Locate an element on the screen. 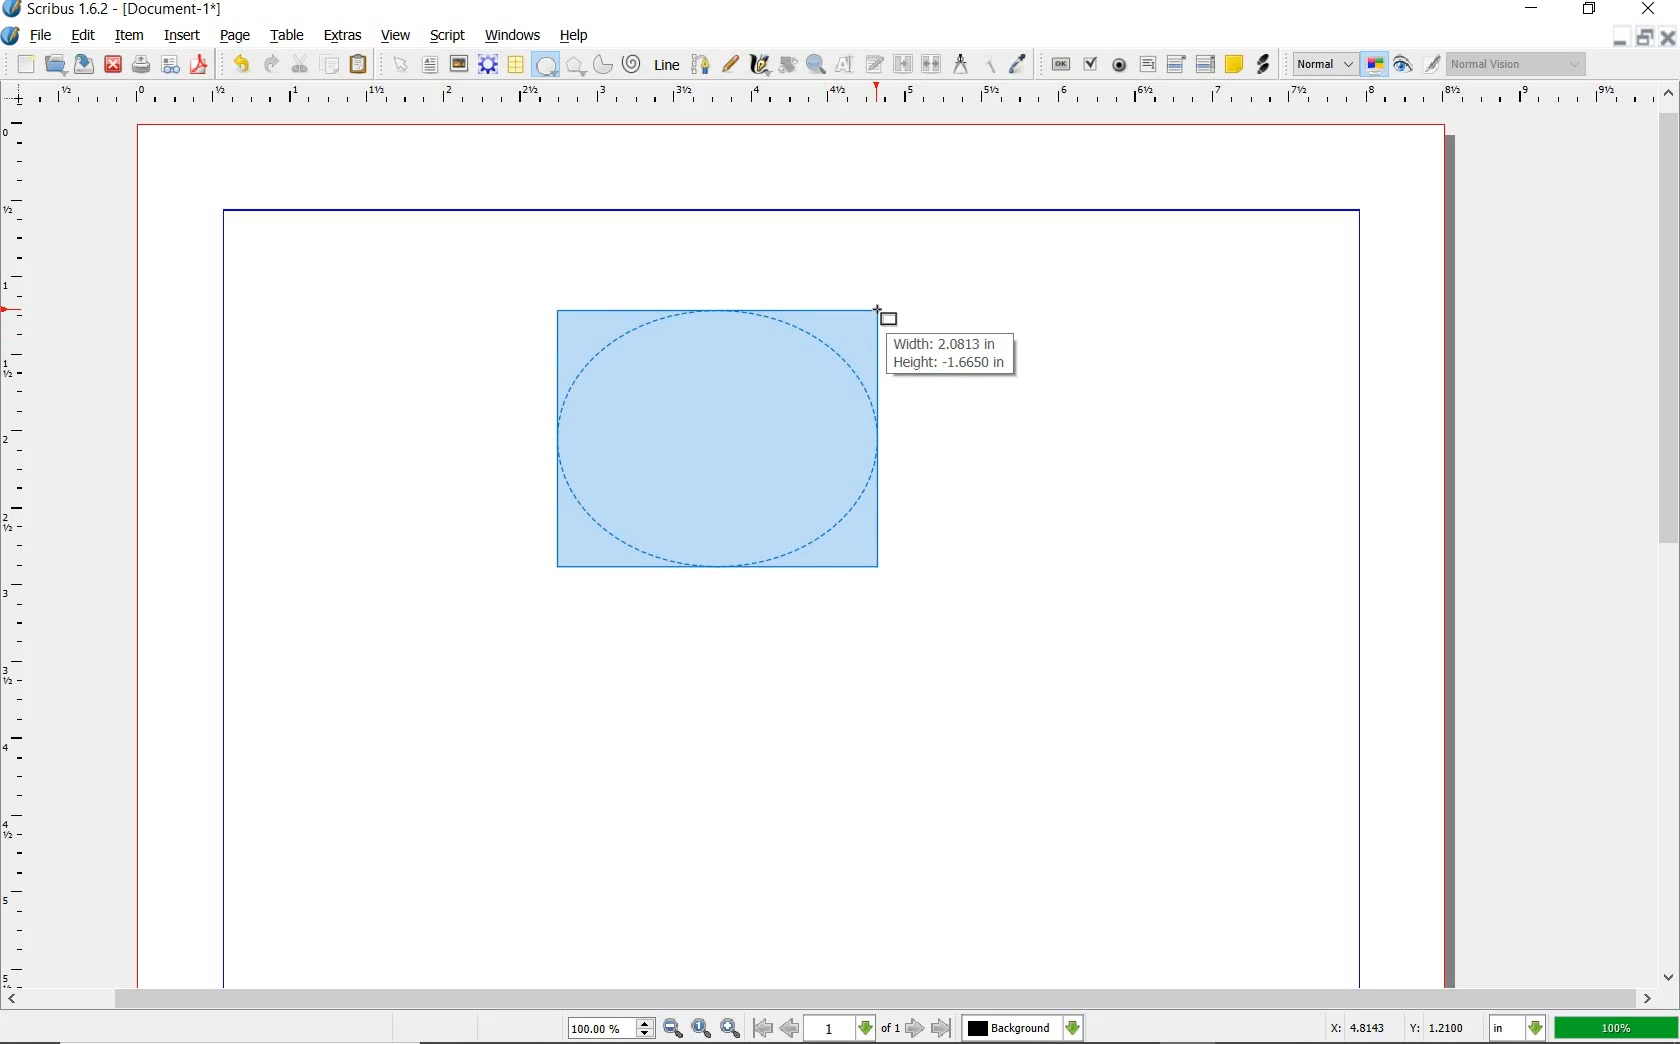 The image size is (1680, 1044). zoom in is located at coordinates (674, 1029).